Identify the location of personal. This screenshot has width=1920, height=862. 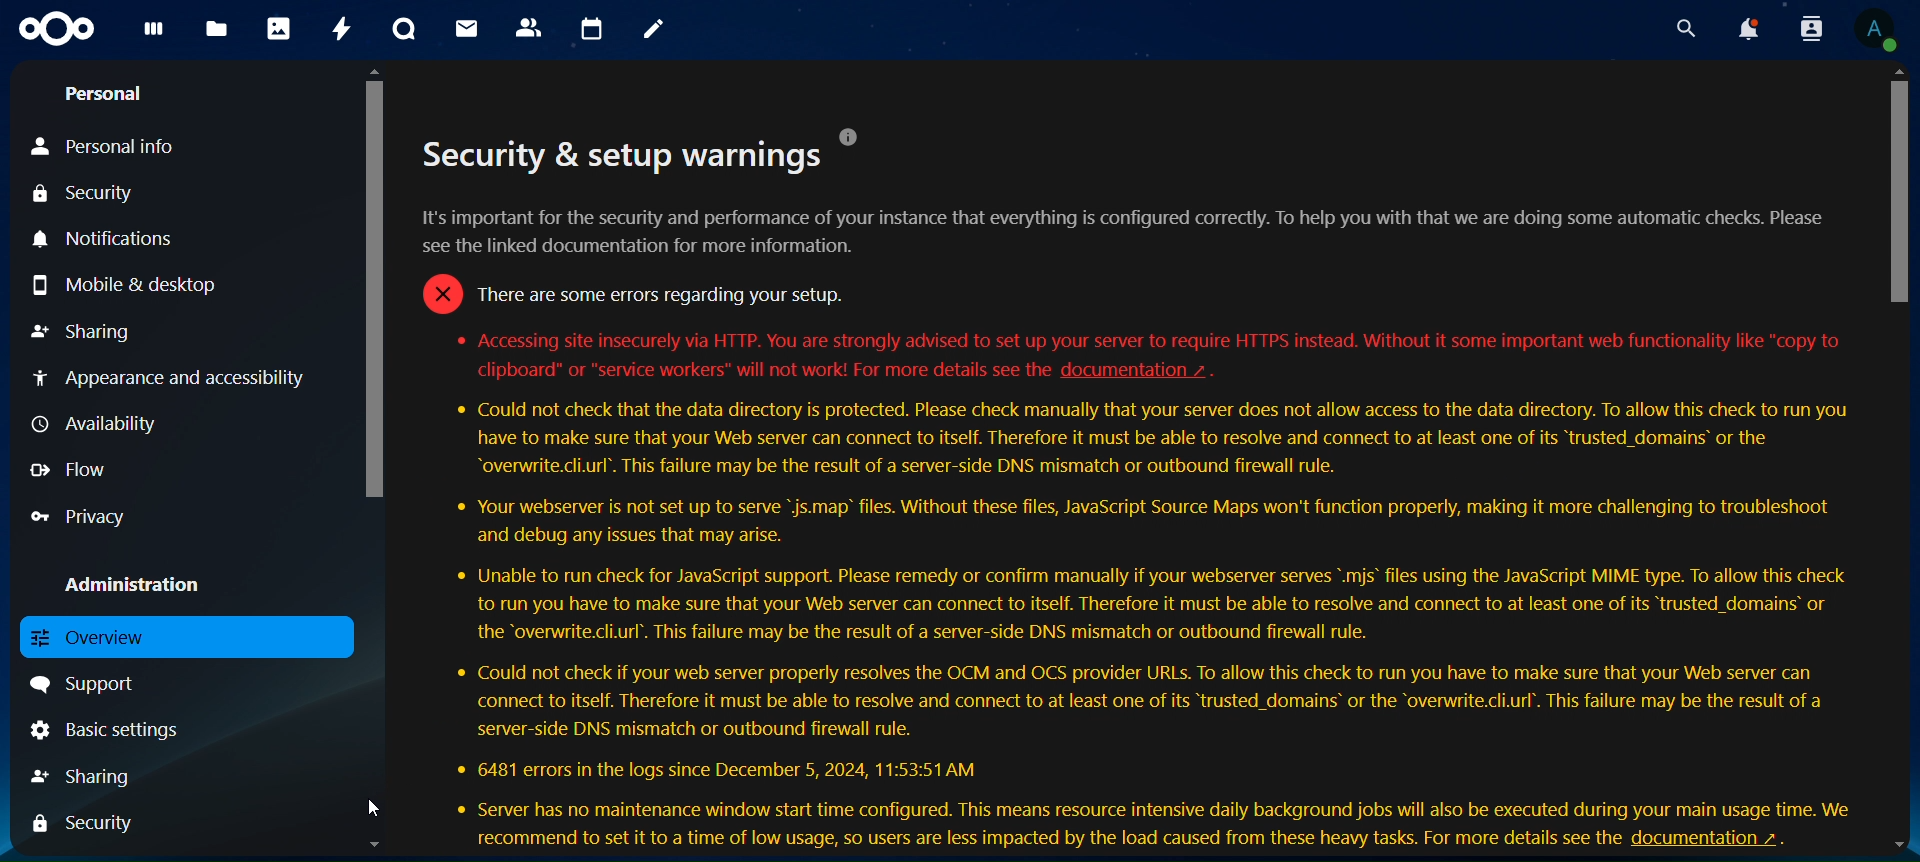
(110, 95).